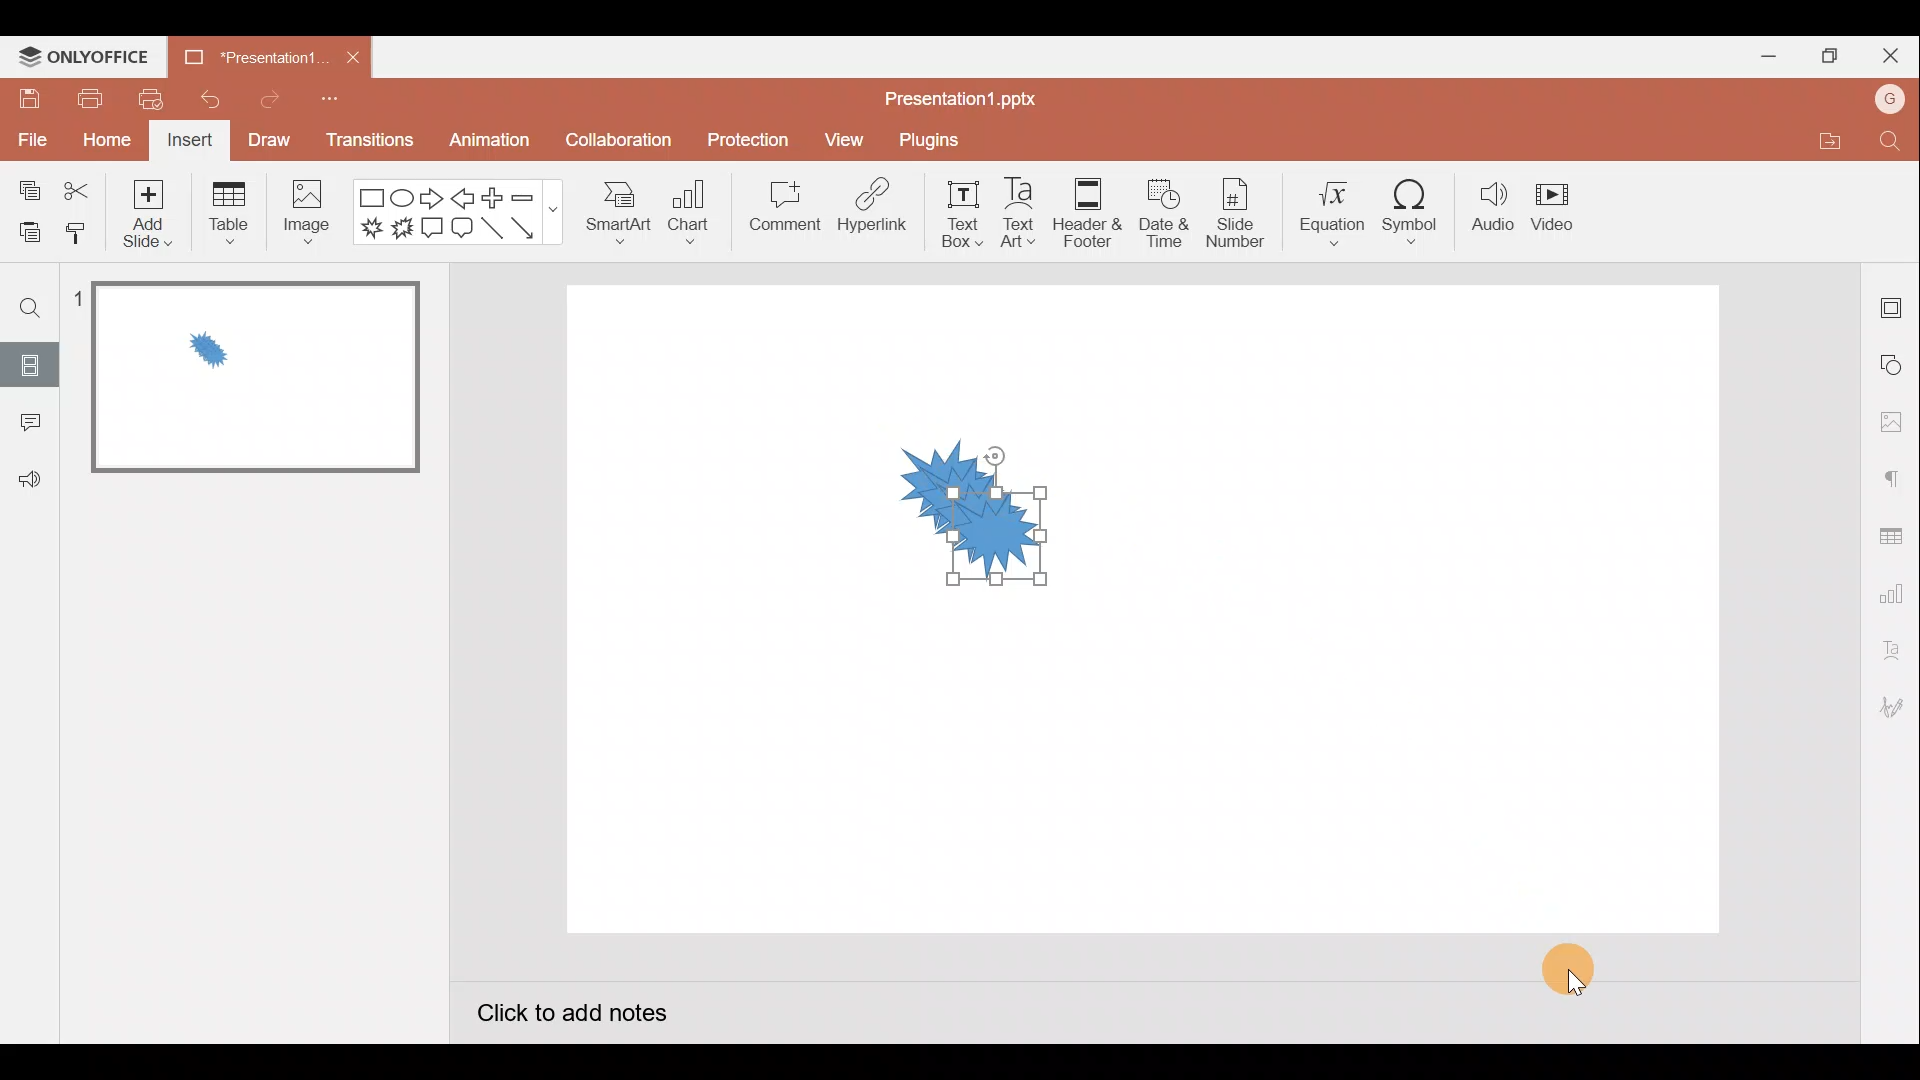 The width and height of the screenshot is (1920, 1080). What do you see at coordinates (147, 214) in the screenshot?
I see `Add slide` at bounding box center [147, 214].